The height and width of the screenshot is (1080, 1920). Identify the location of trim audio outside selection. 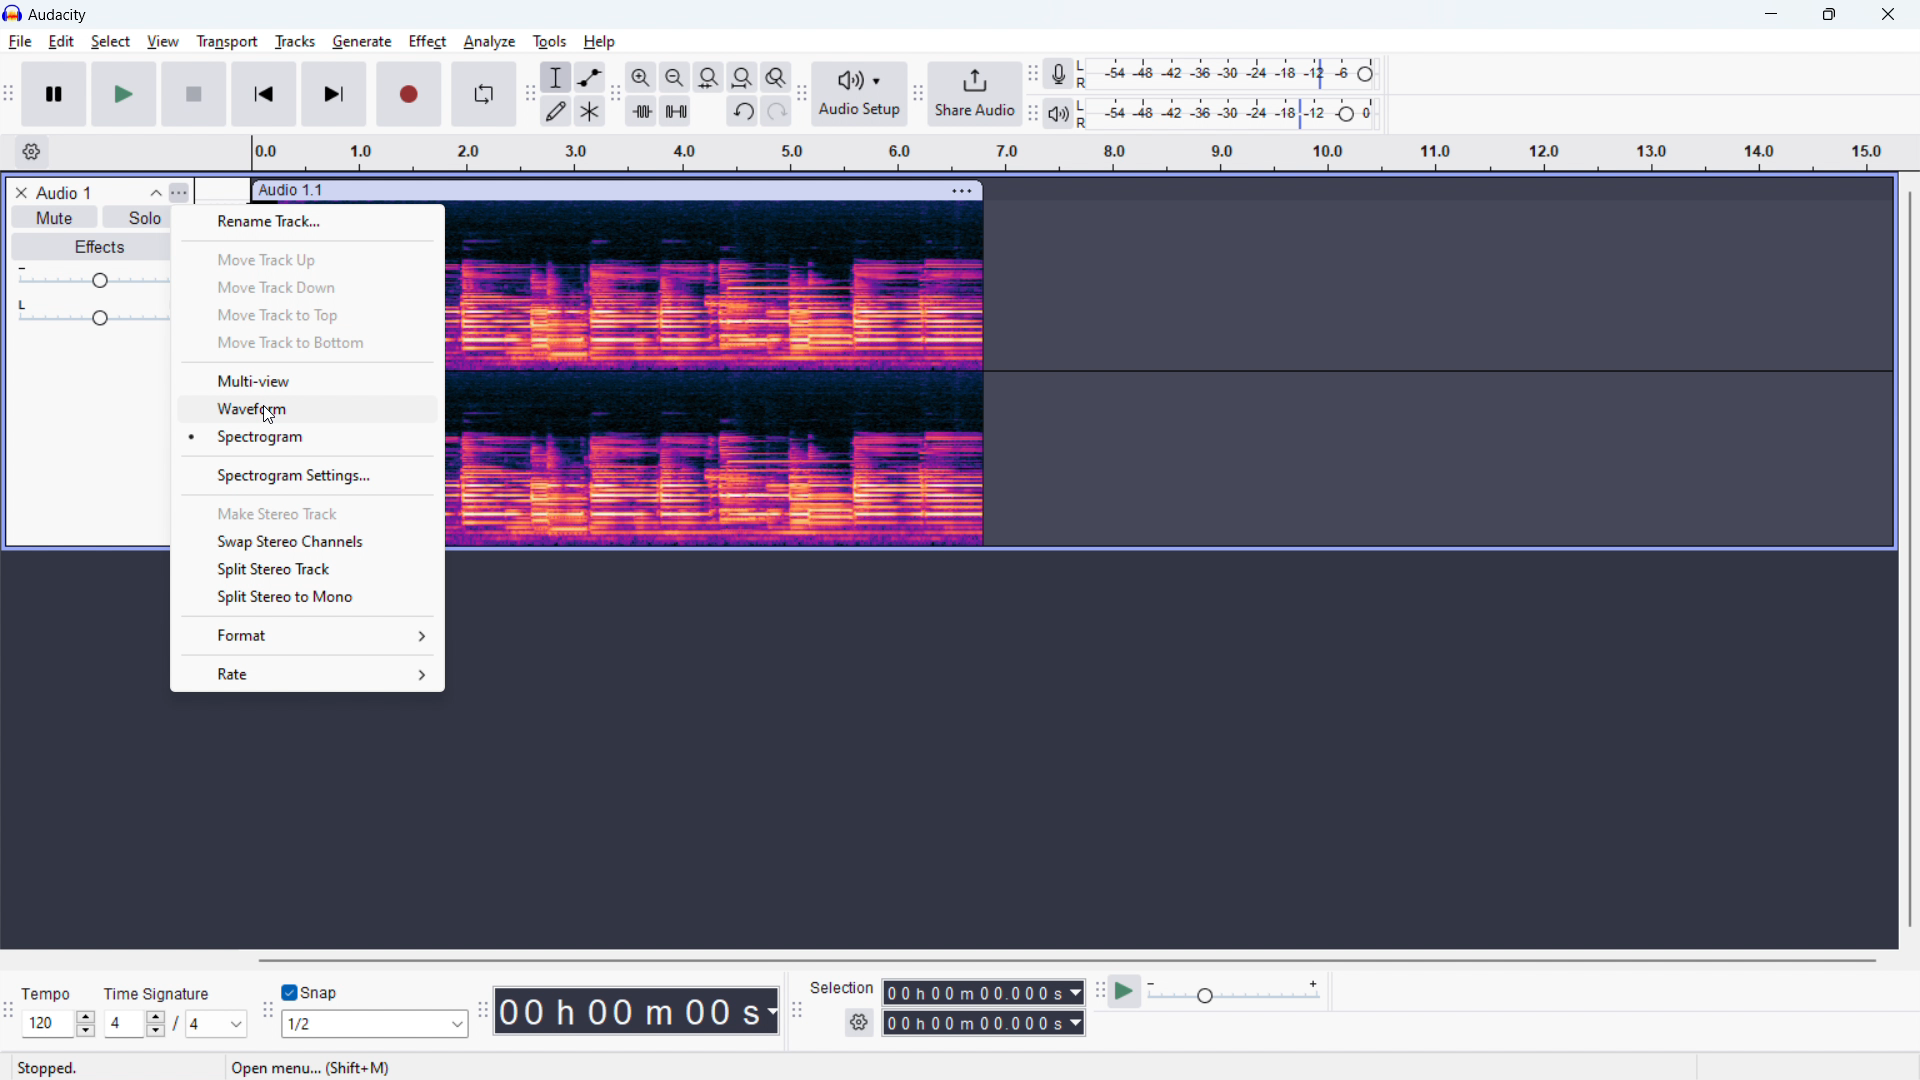
(641, 110).